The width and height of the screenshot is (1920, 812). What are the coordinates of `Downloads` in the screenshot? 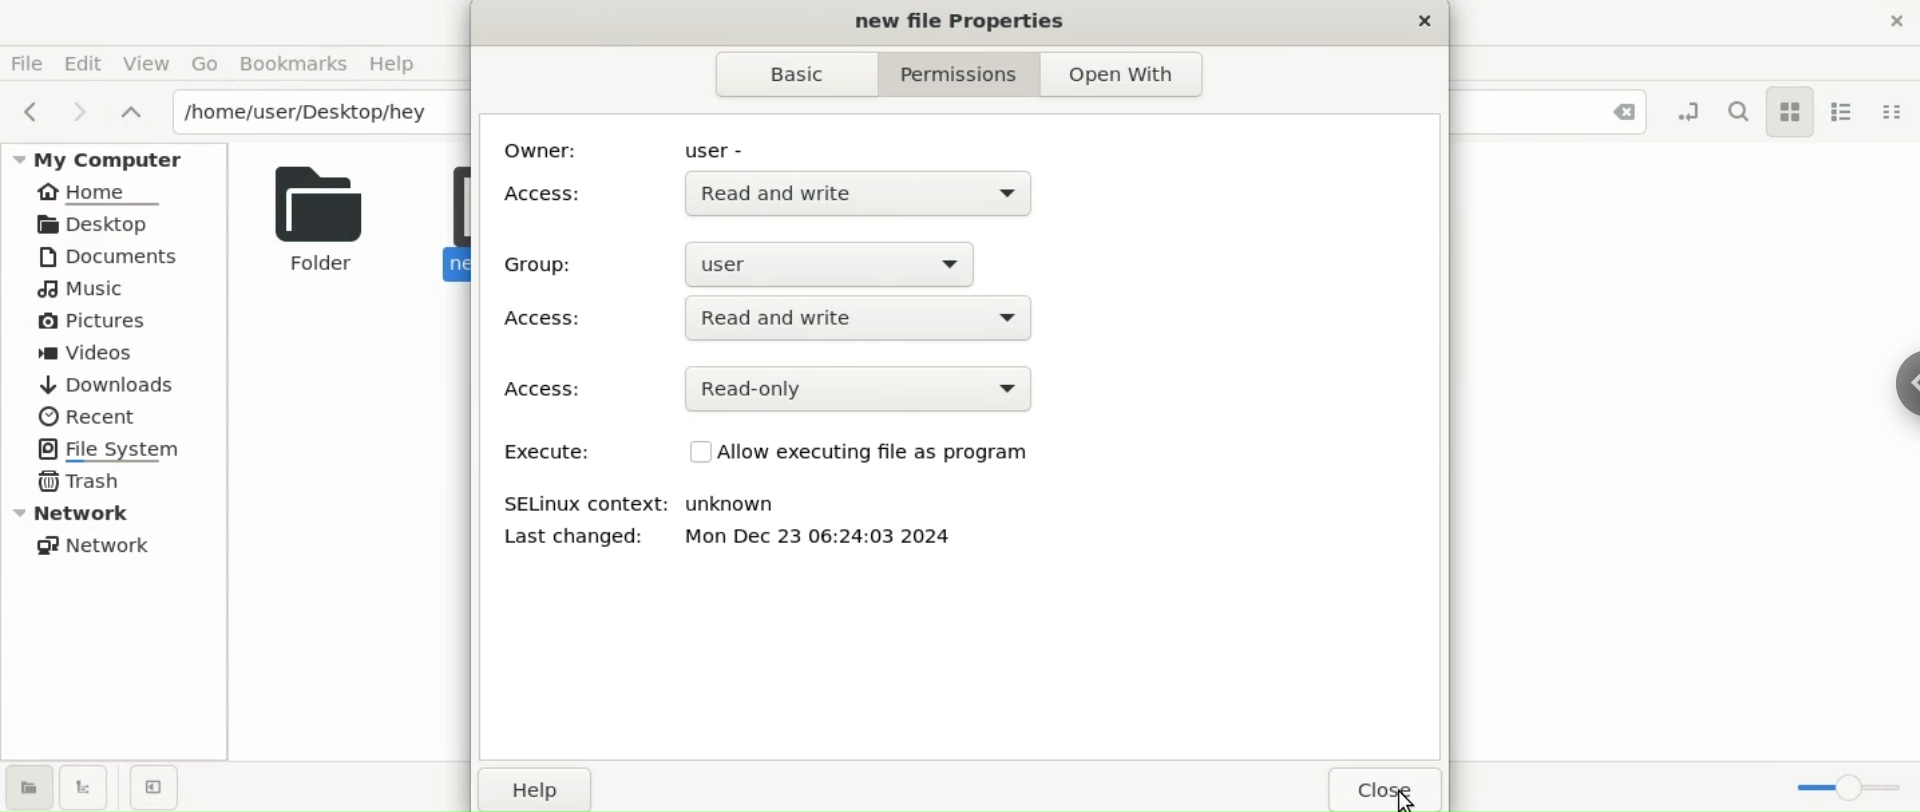 It's located at (106, 385).